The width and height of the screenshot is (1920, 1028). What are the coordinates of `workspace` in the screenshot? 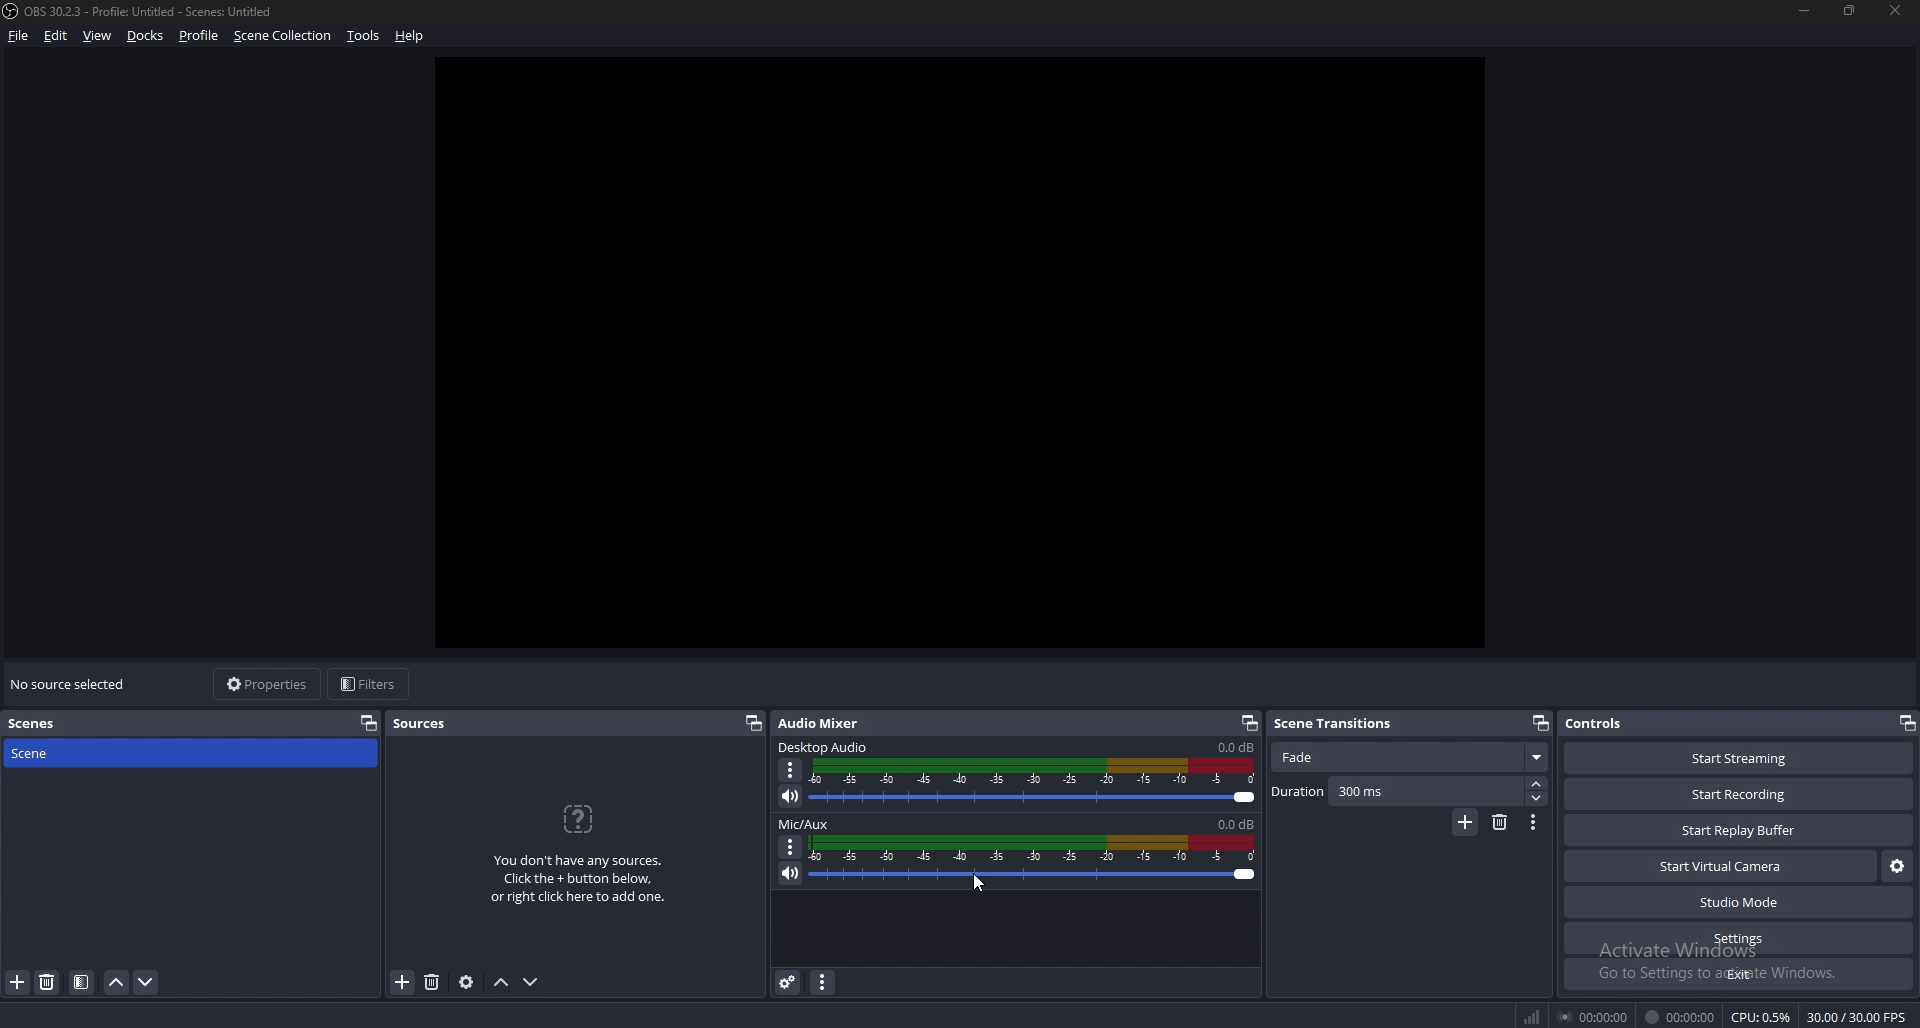 It's located at (966, 354).